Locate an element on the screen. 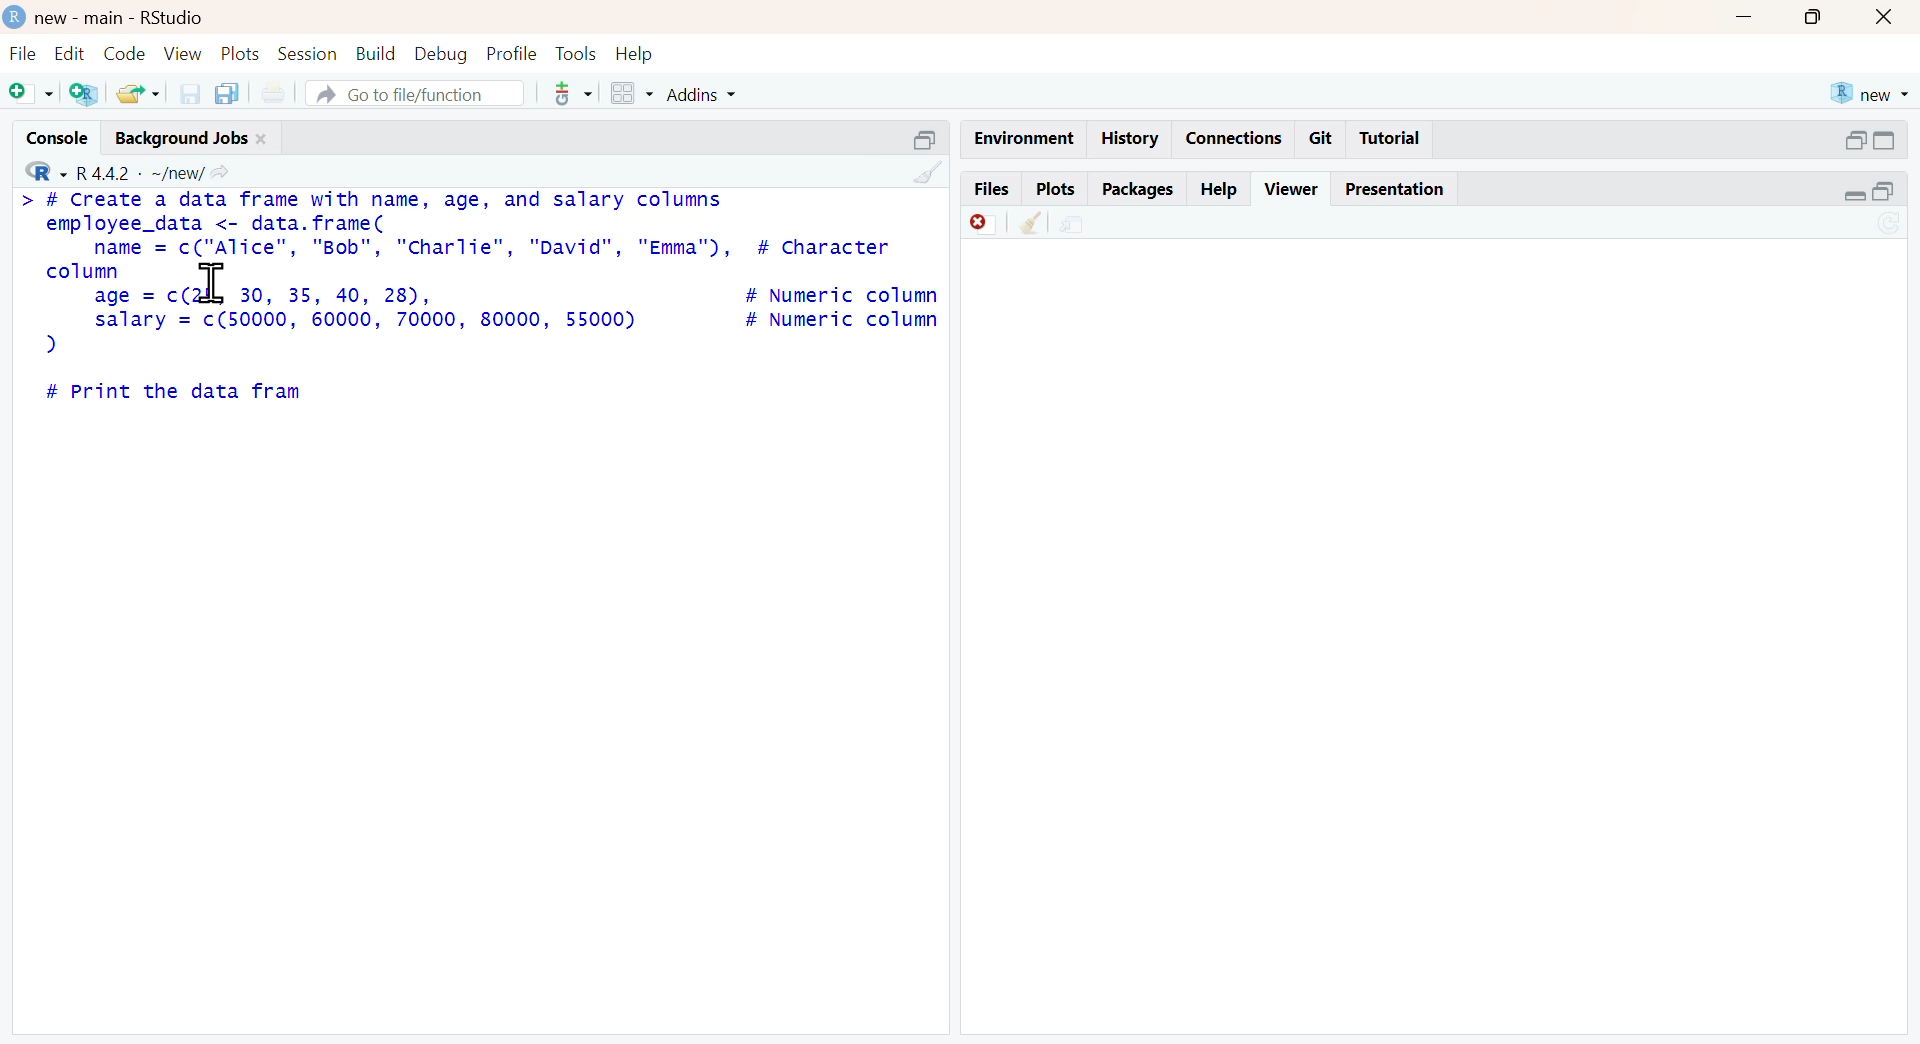 The height and width of the screenshot is (1044, 1920). print current document is located at coordinates (283, 92).